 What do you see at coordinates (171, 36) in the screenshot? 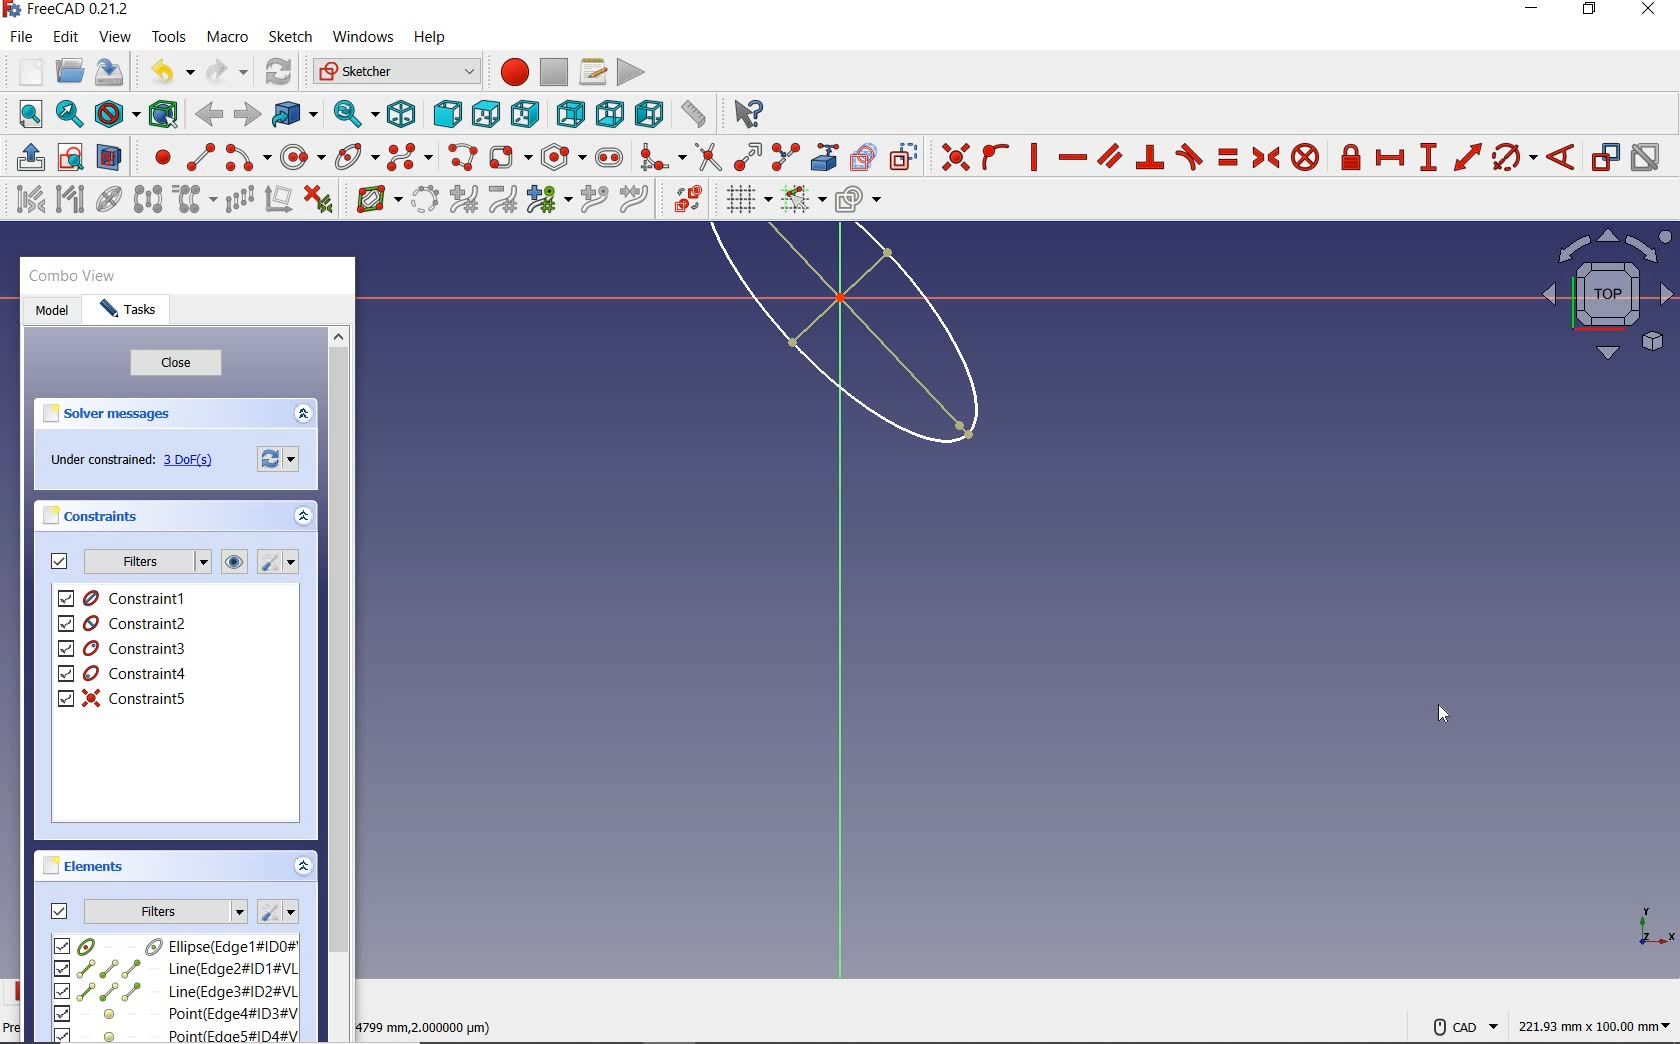
I see `tools` at bounding box center [171, 36].